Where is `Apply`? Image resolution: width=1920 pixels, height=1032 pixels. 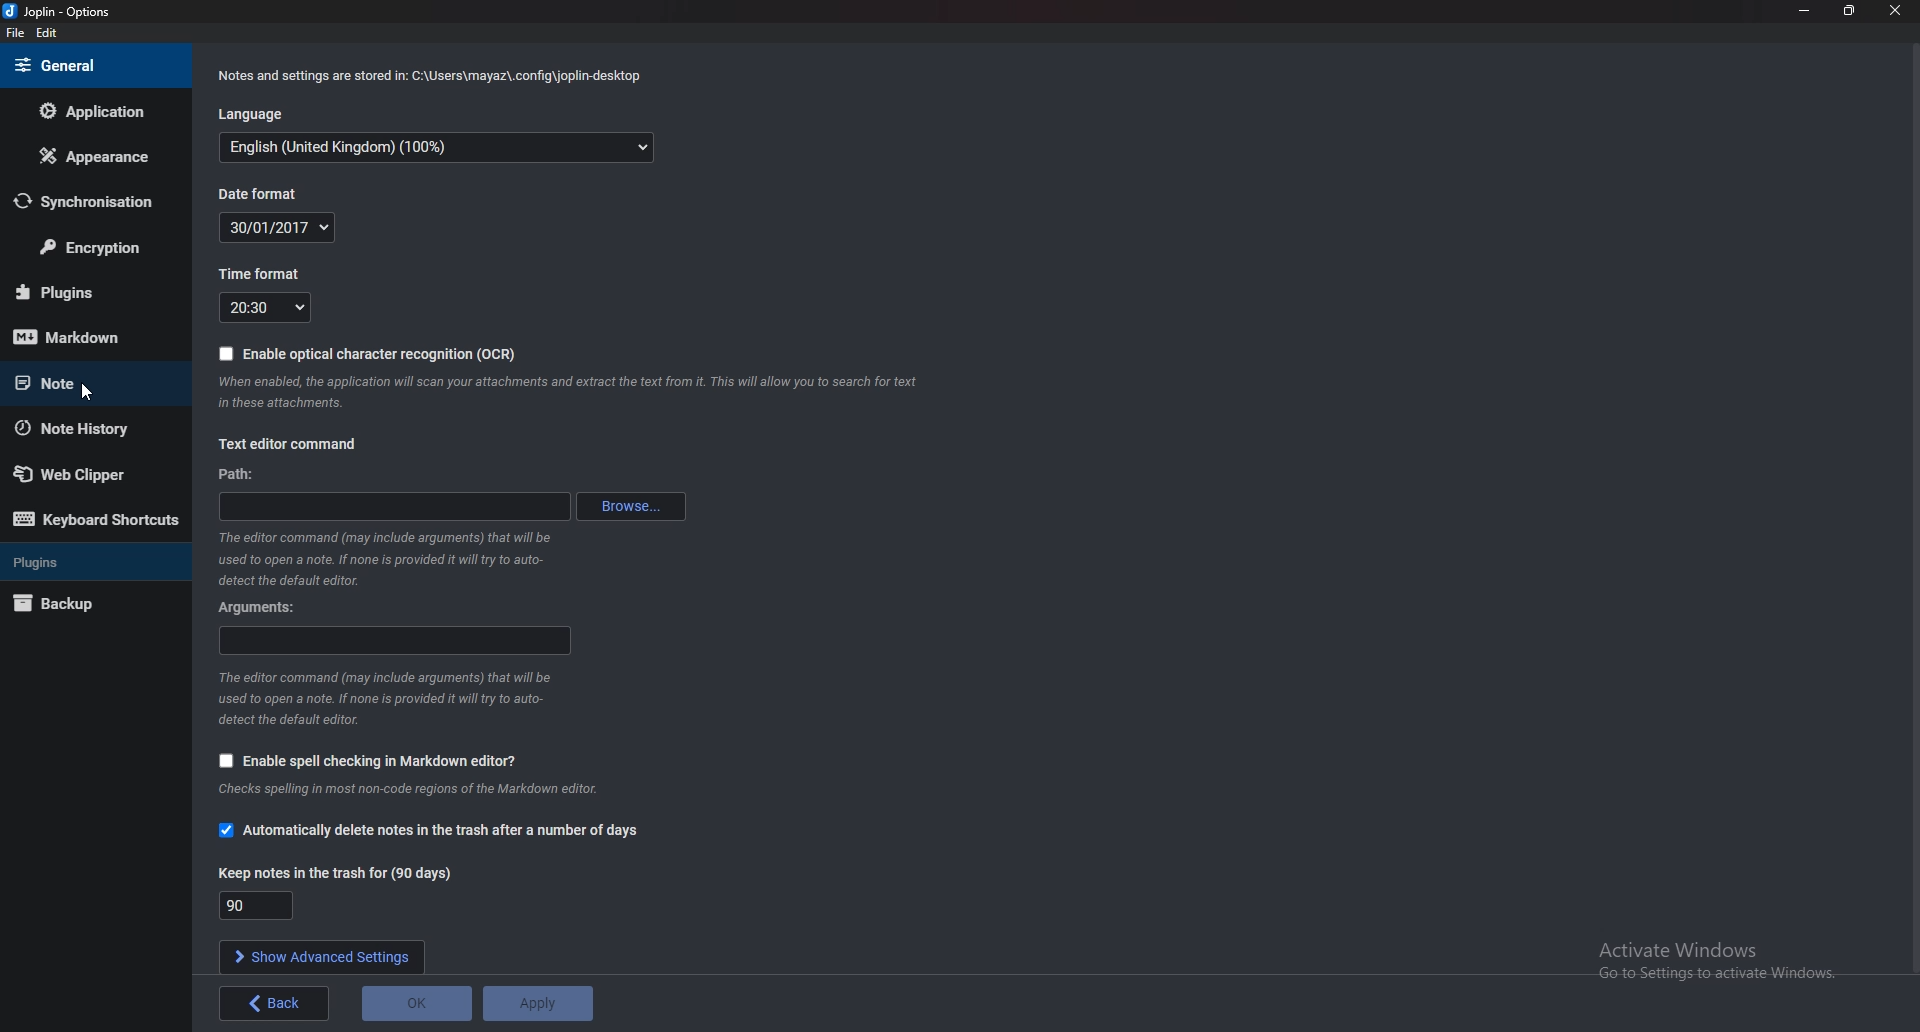 Apply is located at coordinates (541, 1001).